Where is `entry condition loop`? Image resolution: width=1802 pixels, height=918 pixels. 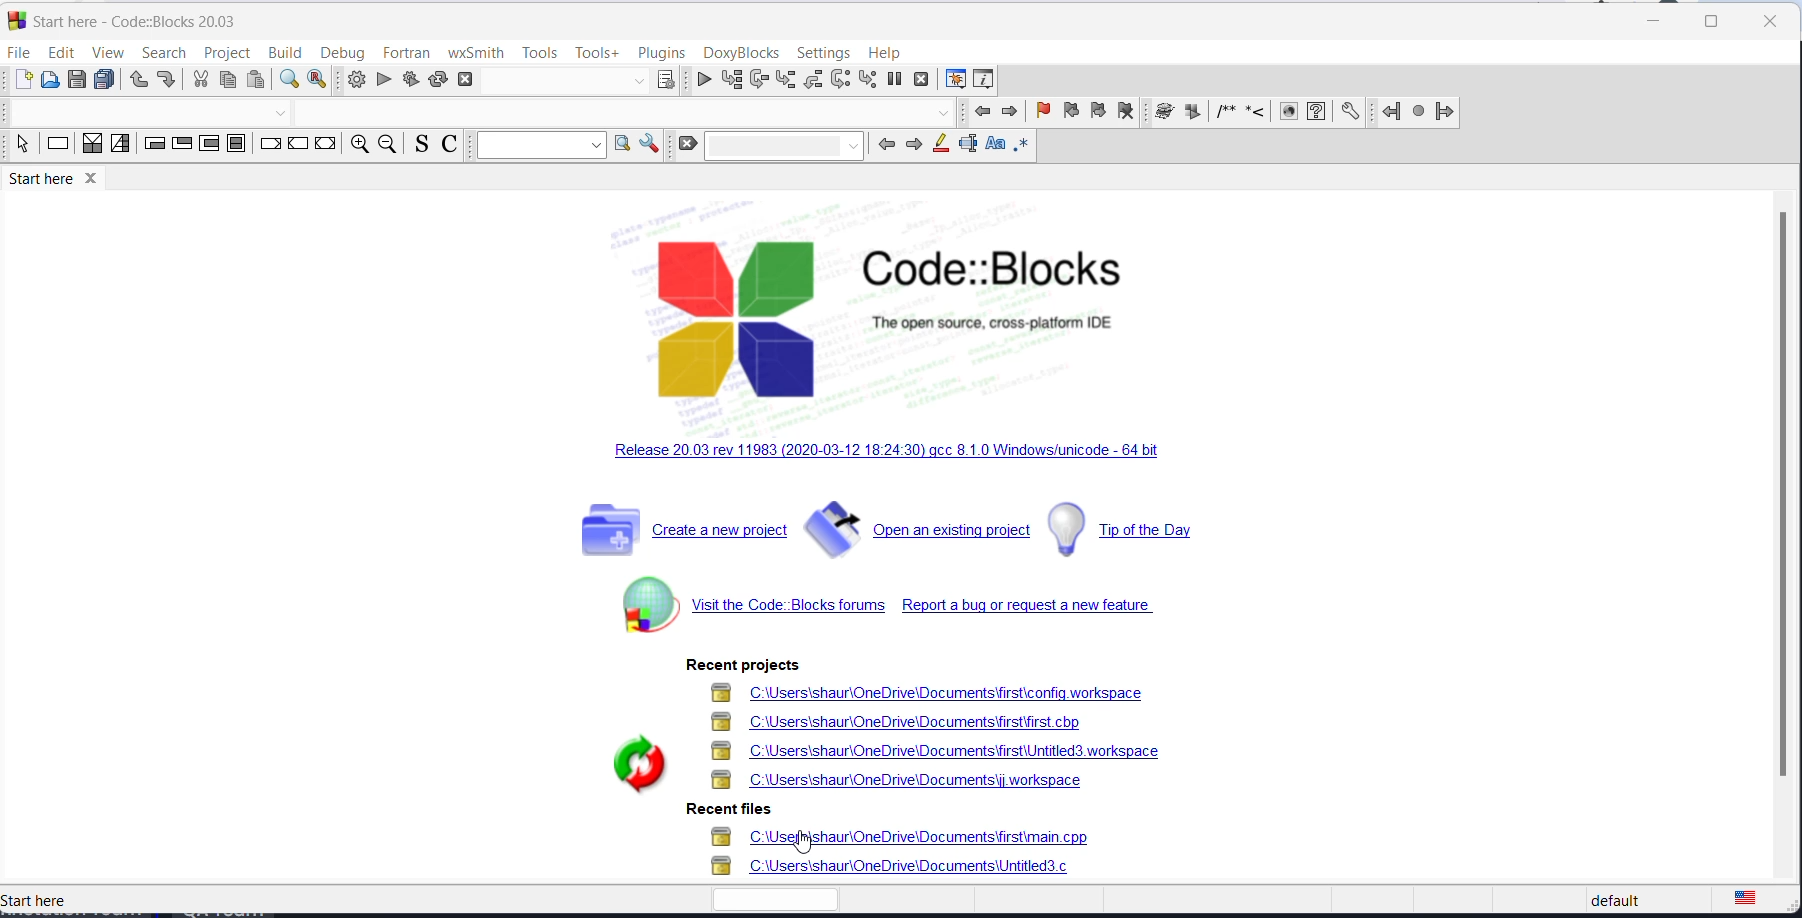 entry condition loop is located at coordinates (155, 147).